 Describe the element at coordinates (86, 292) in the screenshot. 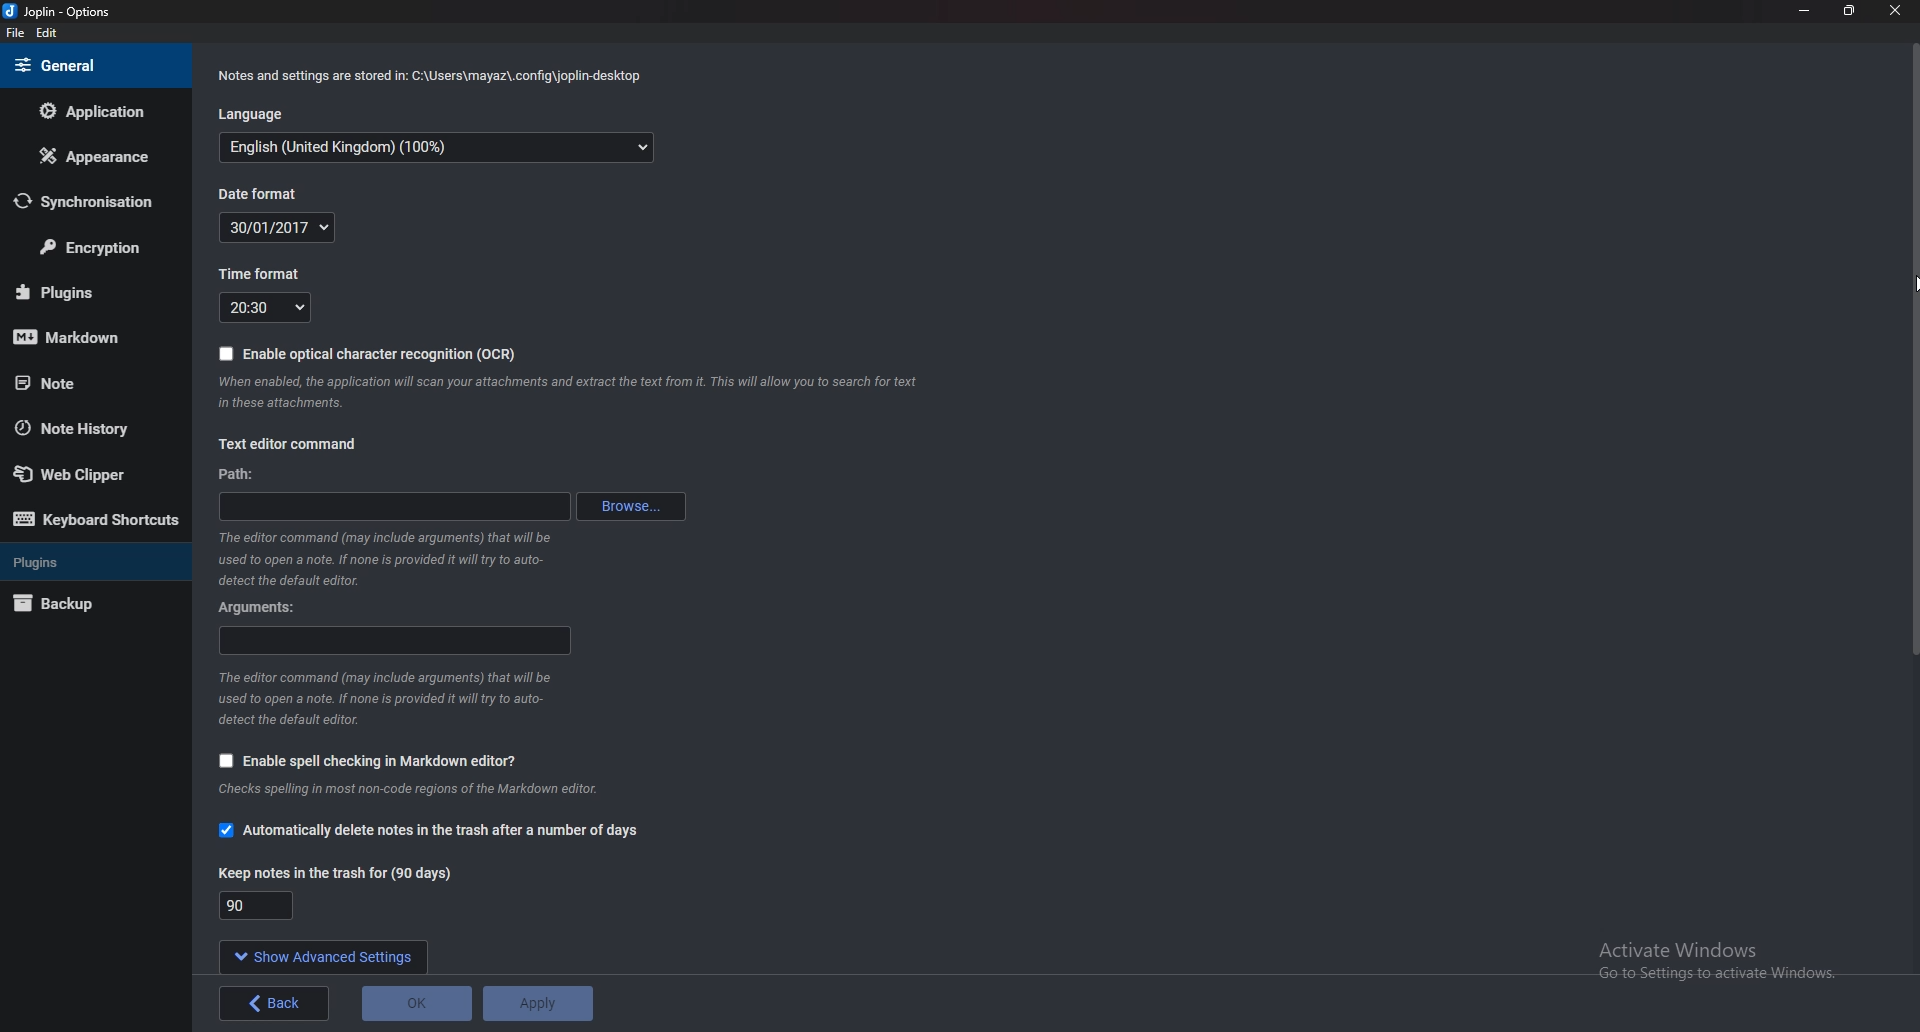

I see `plugins` at that location.